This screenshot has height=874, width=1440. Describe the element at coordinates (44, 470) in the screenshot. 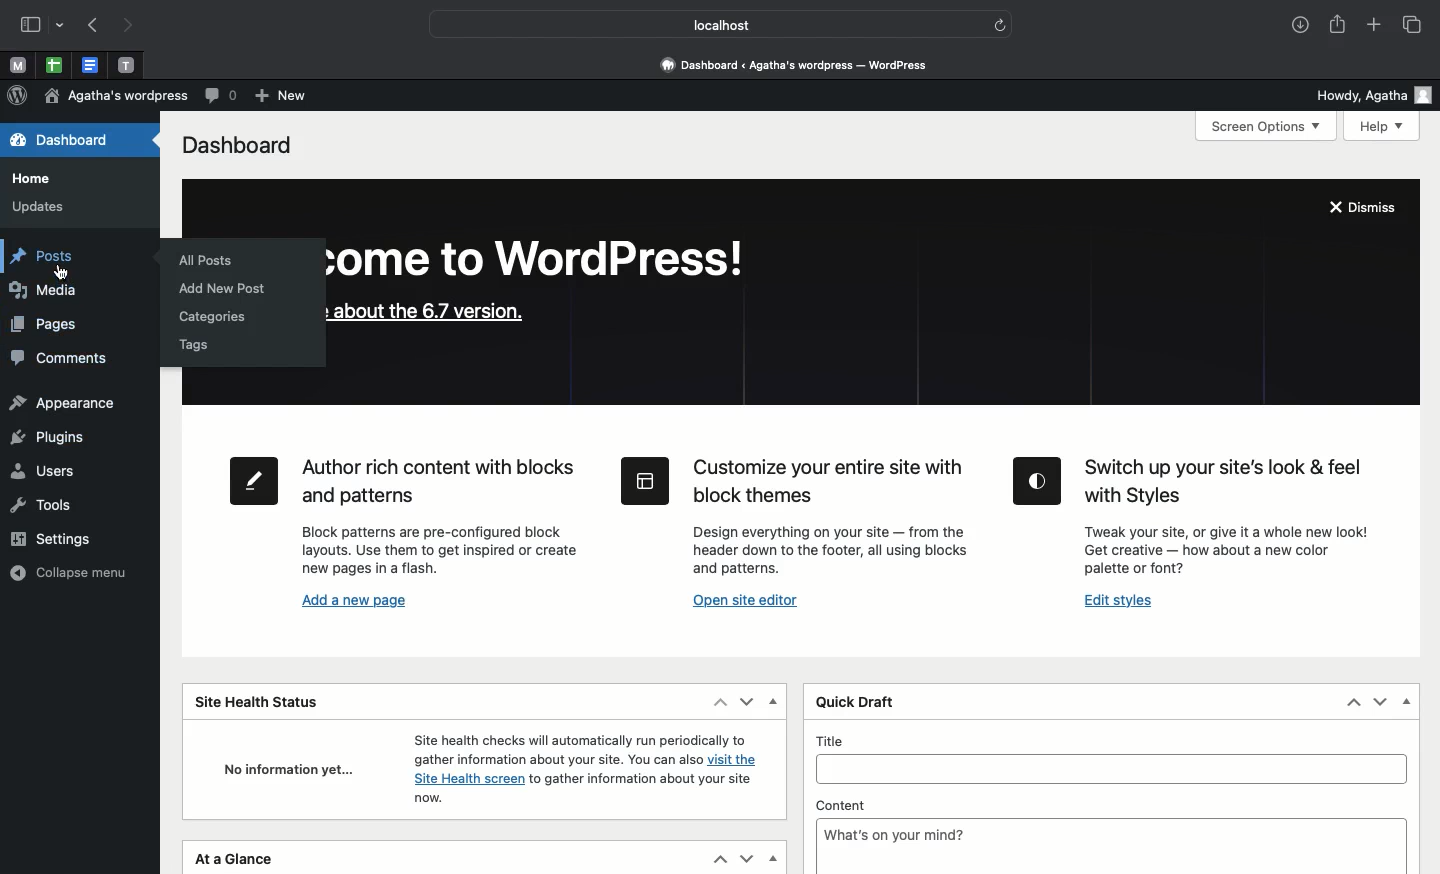

I see `Users` at that location.